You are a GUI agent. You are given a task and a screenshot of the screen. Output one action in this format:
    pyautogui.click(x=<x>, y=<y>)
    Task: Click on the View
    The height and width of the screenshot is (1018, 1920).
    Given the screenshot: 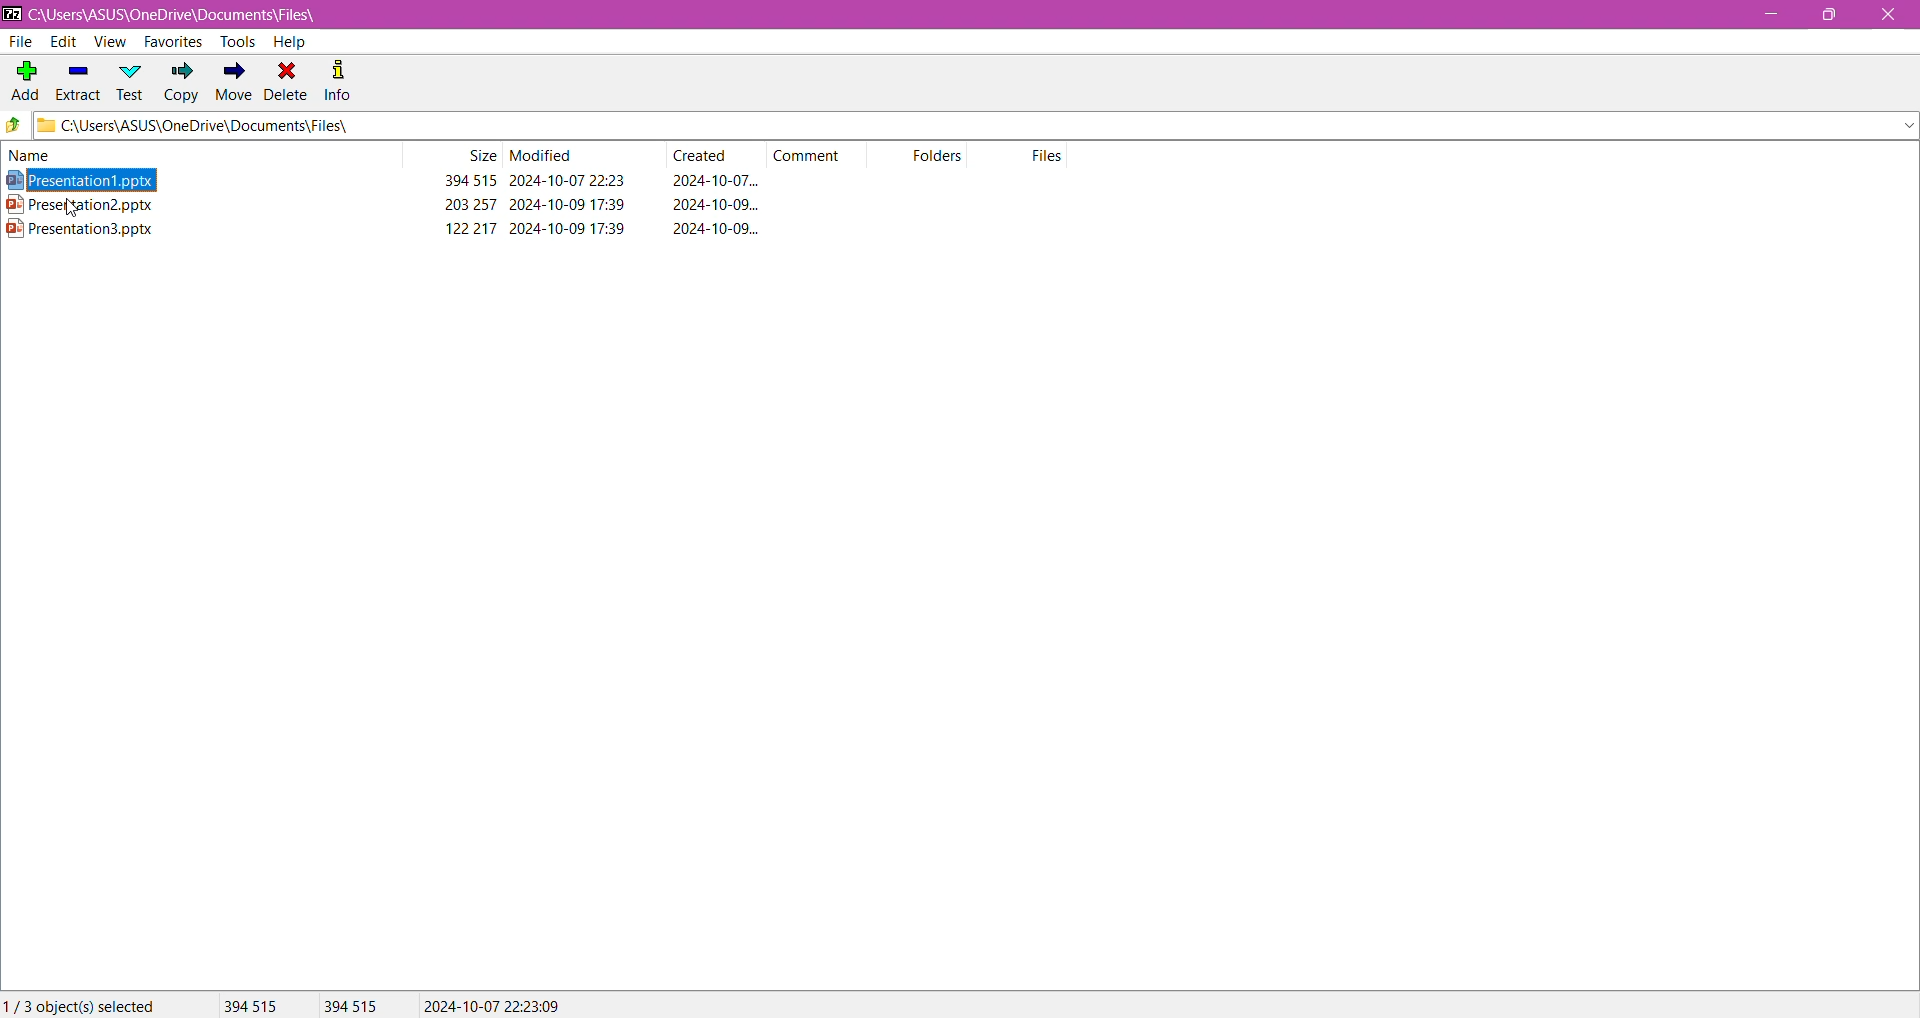 What is the action you would take?
    pyautogui.click(x=109, y=42)
    